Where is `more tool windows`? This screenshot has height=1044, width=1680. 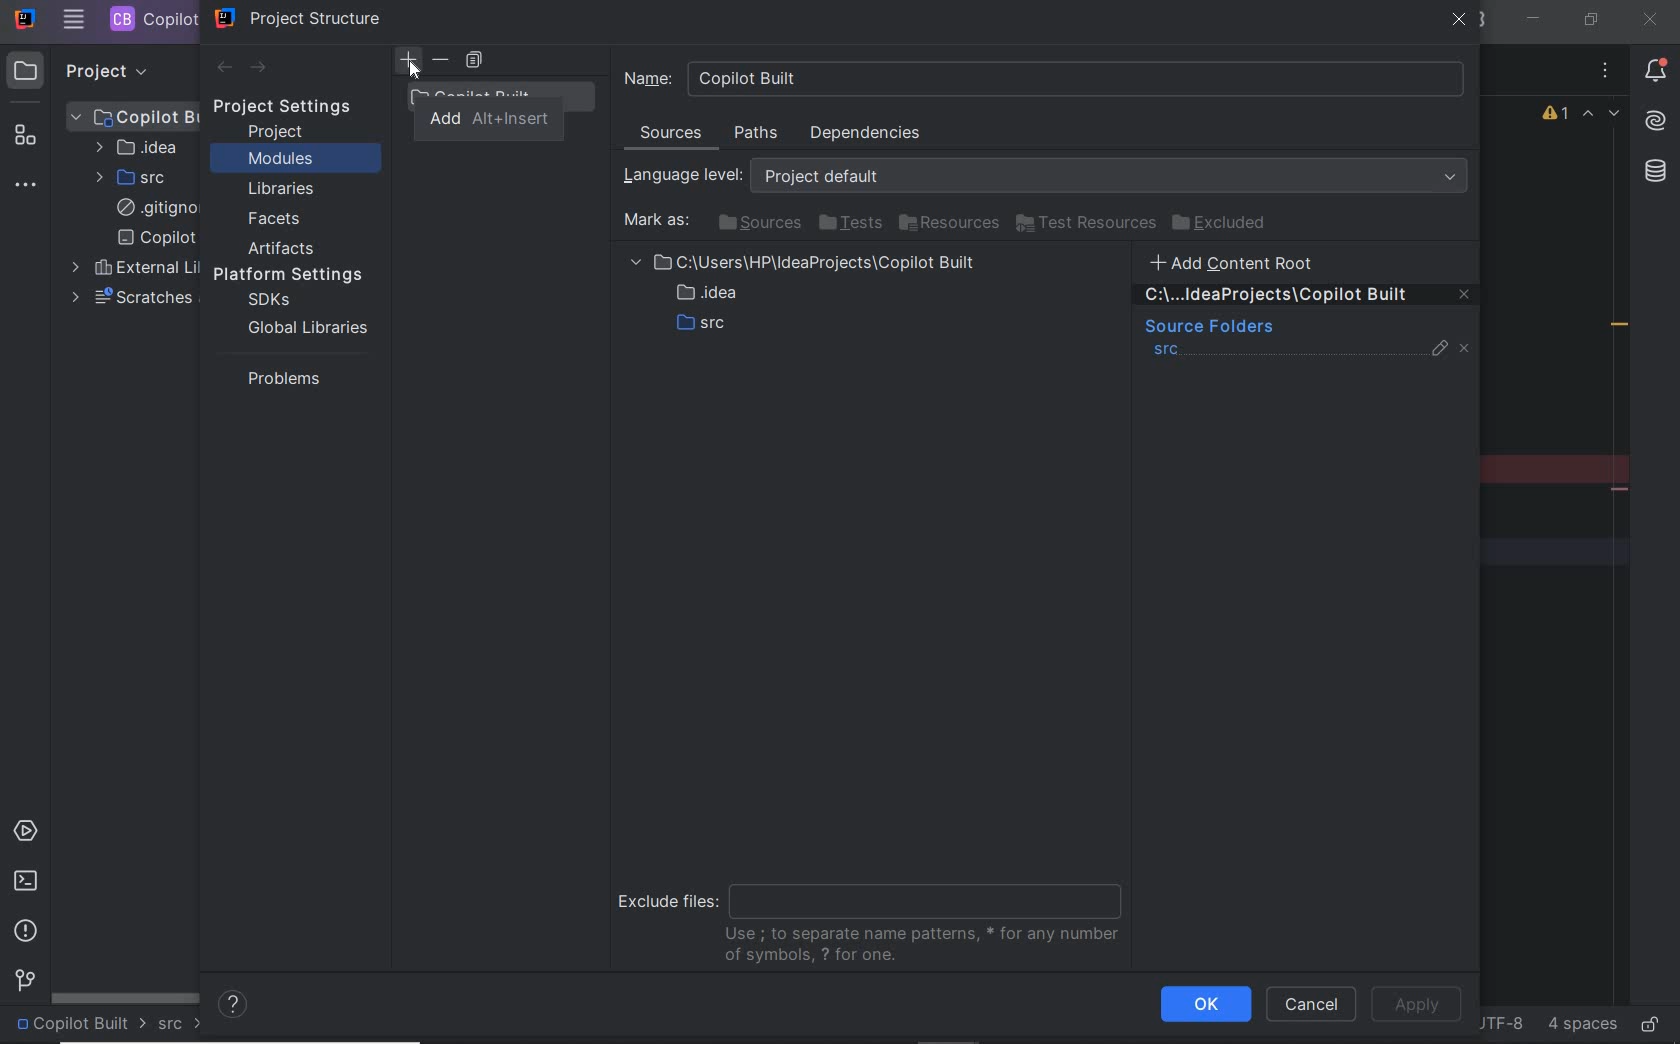 more tool windows is located at coordinates (28, 186).